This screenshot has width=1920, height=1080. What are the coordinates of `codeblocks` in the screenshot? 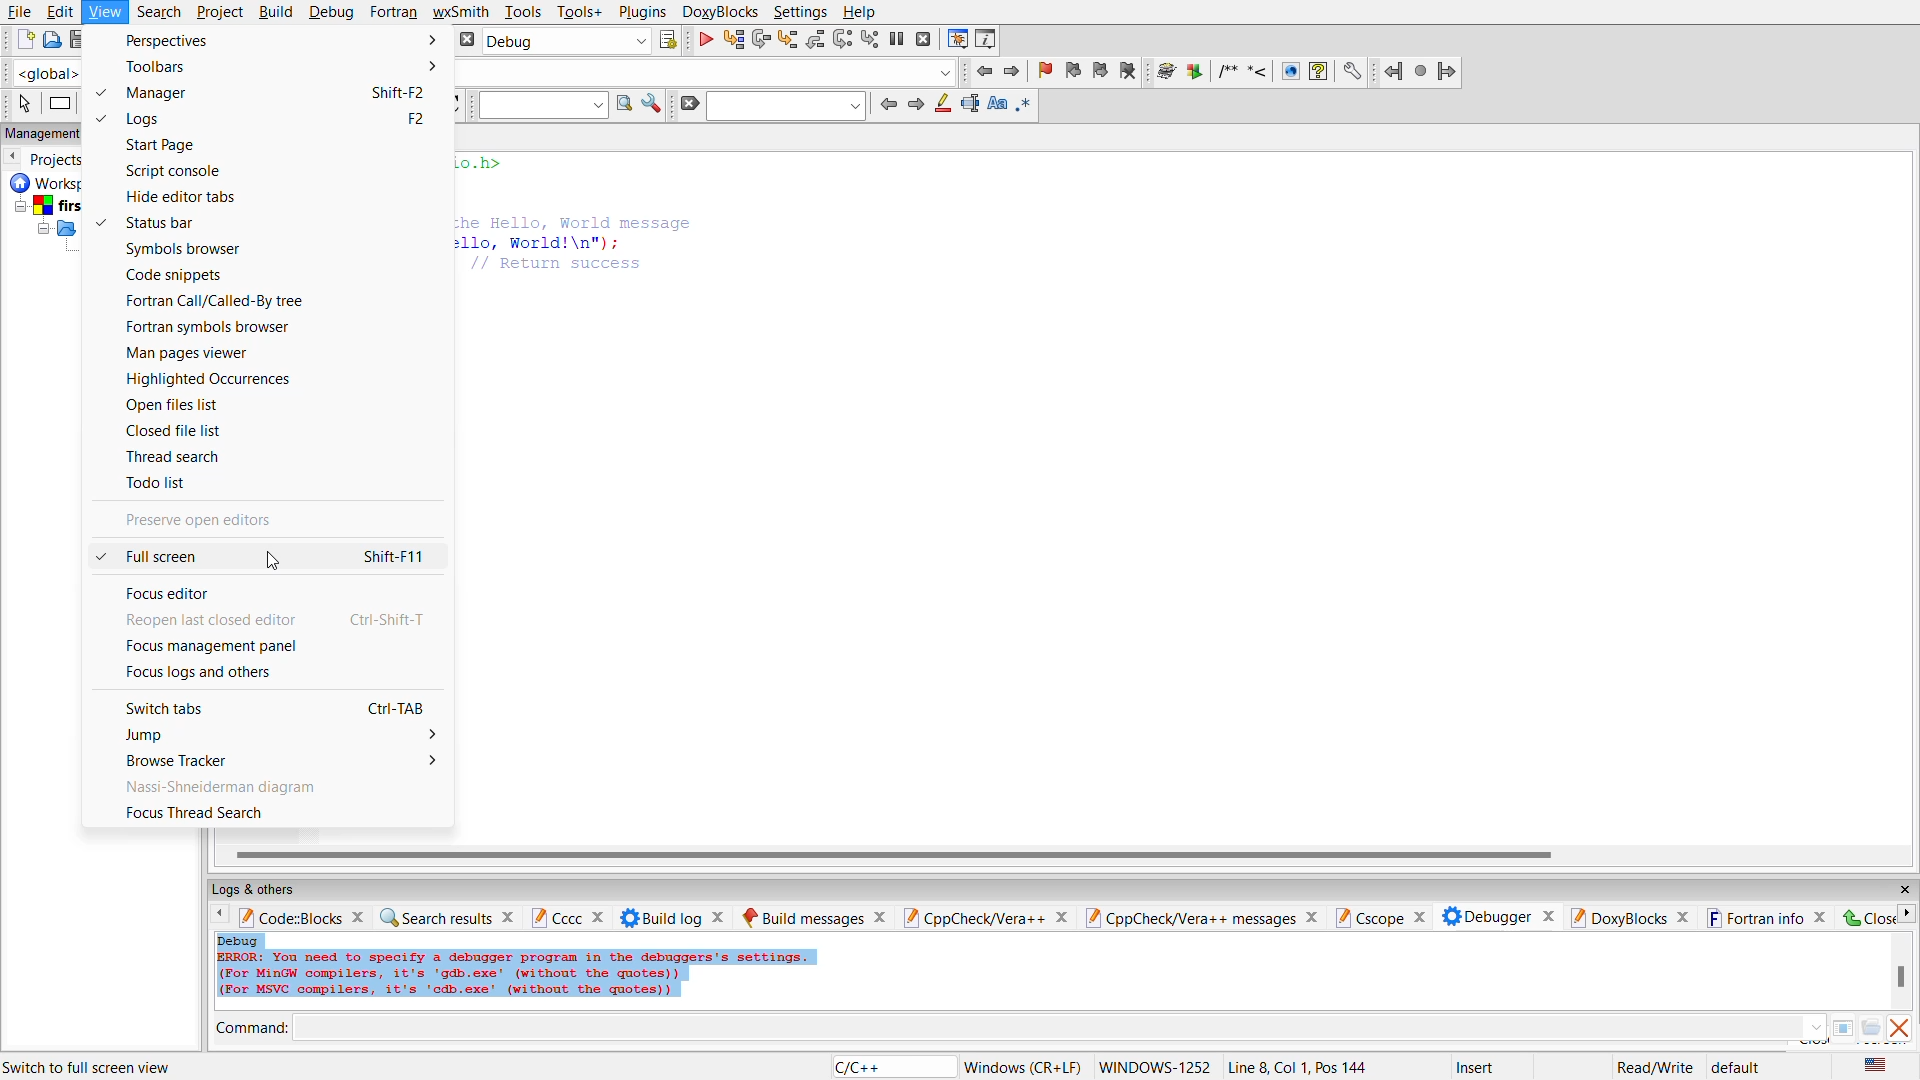 It's located at (303, 917).